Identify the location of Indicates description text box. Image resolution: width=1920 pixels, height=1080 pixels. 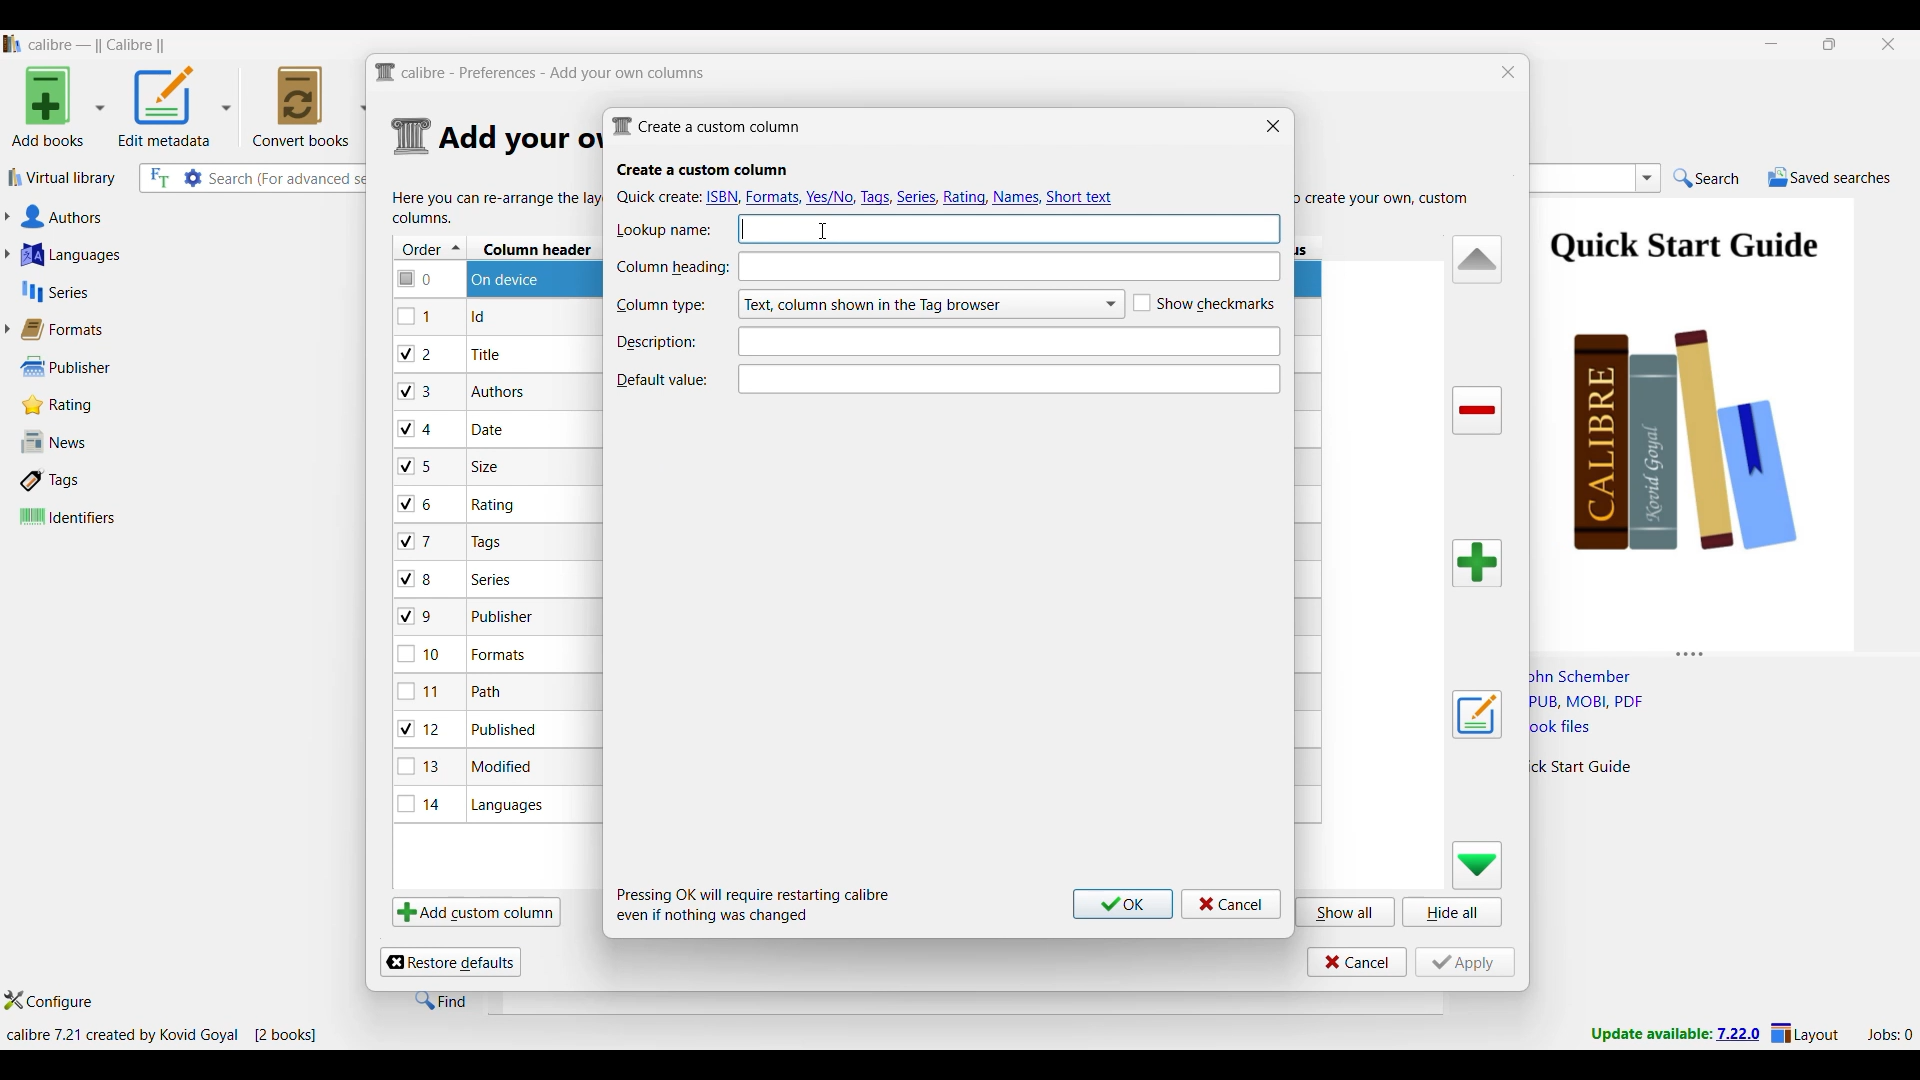
(657, 342).